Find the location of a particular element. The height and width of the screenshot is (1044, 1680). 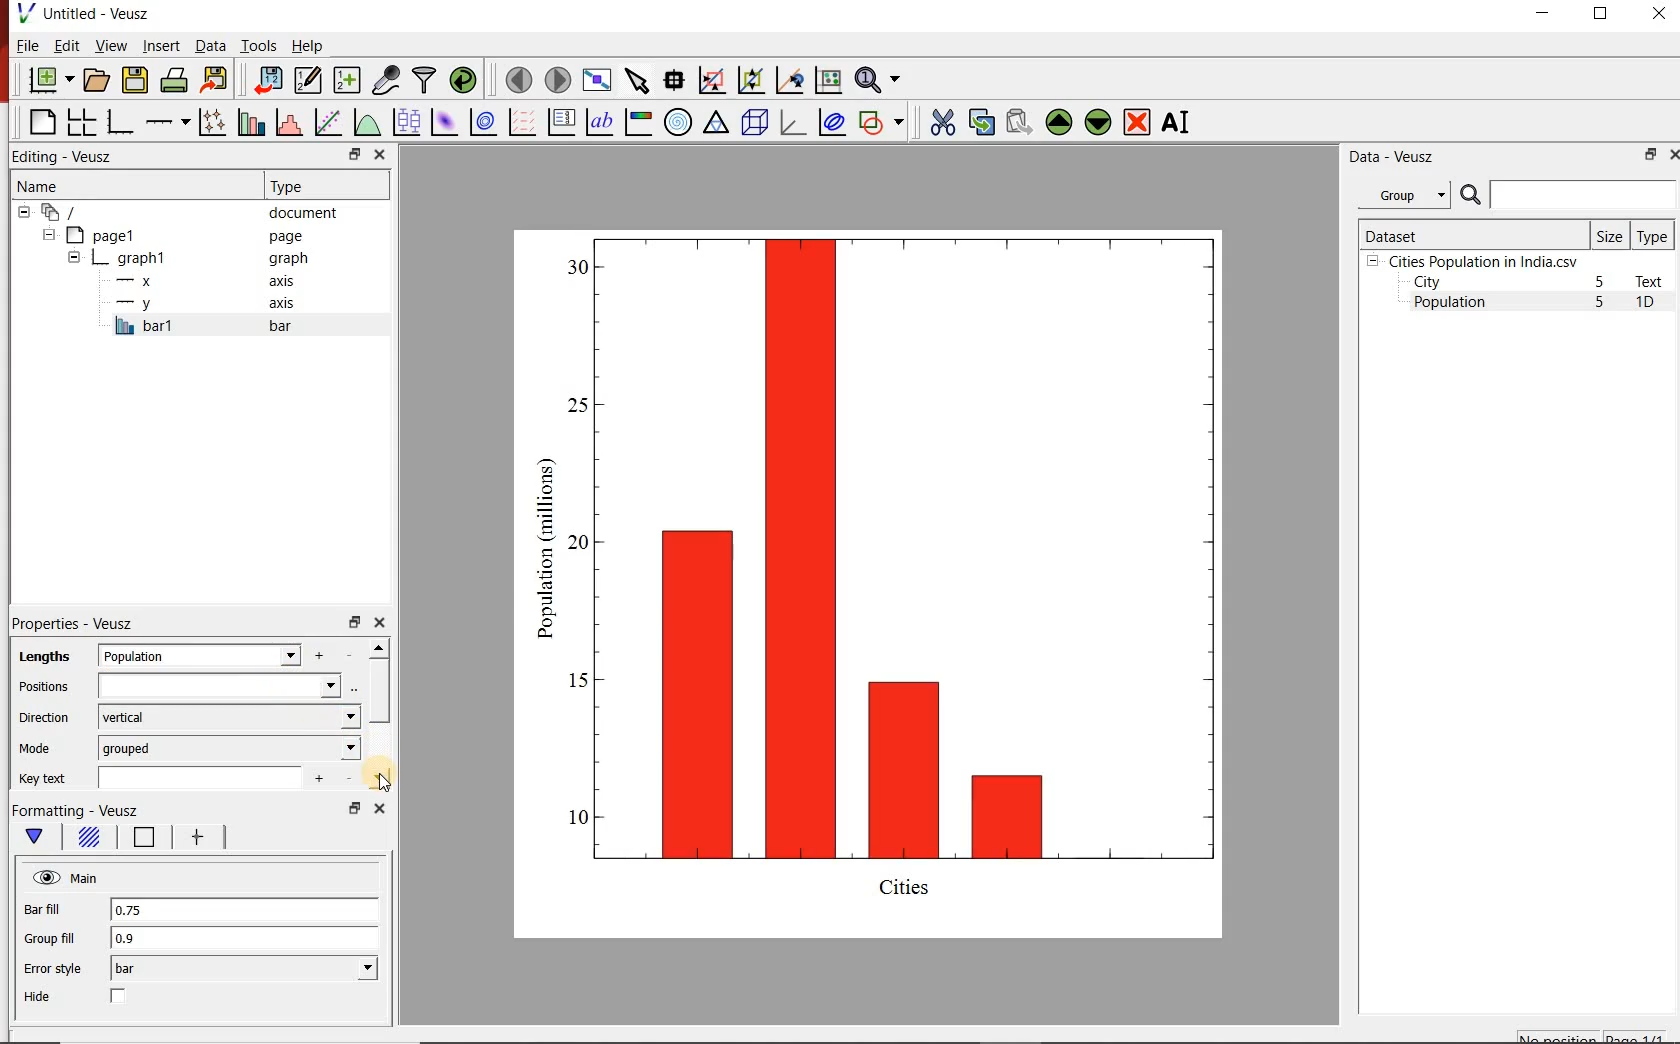

Formatting - Veusz is located at coordinates (77, 811).